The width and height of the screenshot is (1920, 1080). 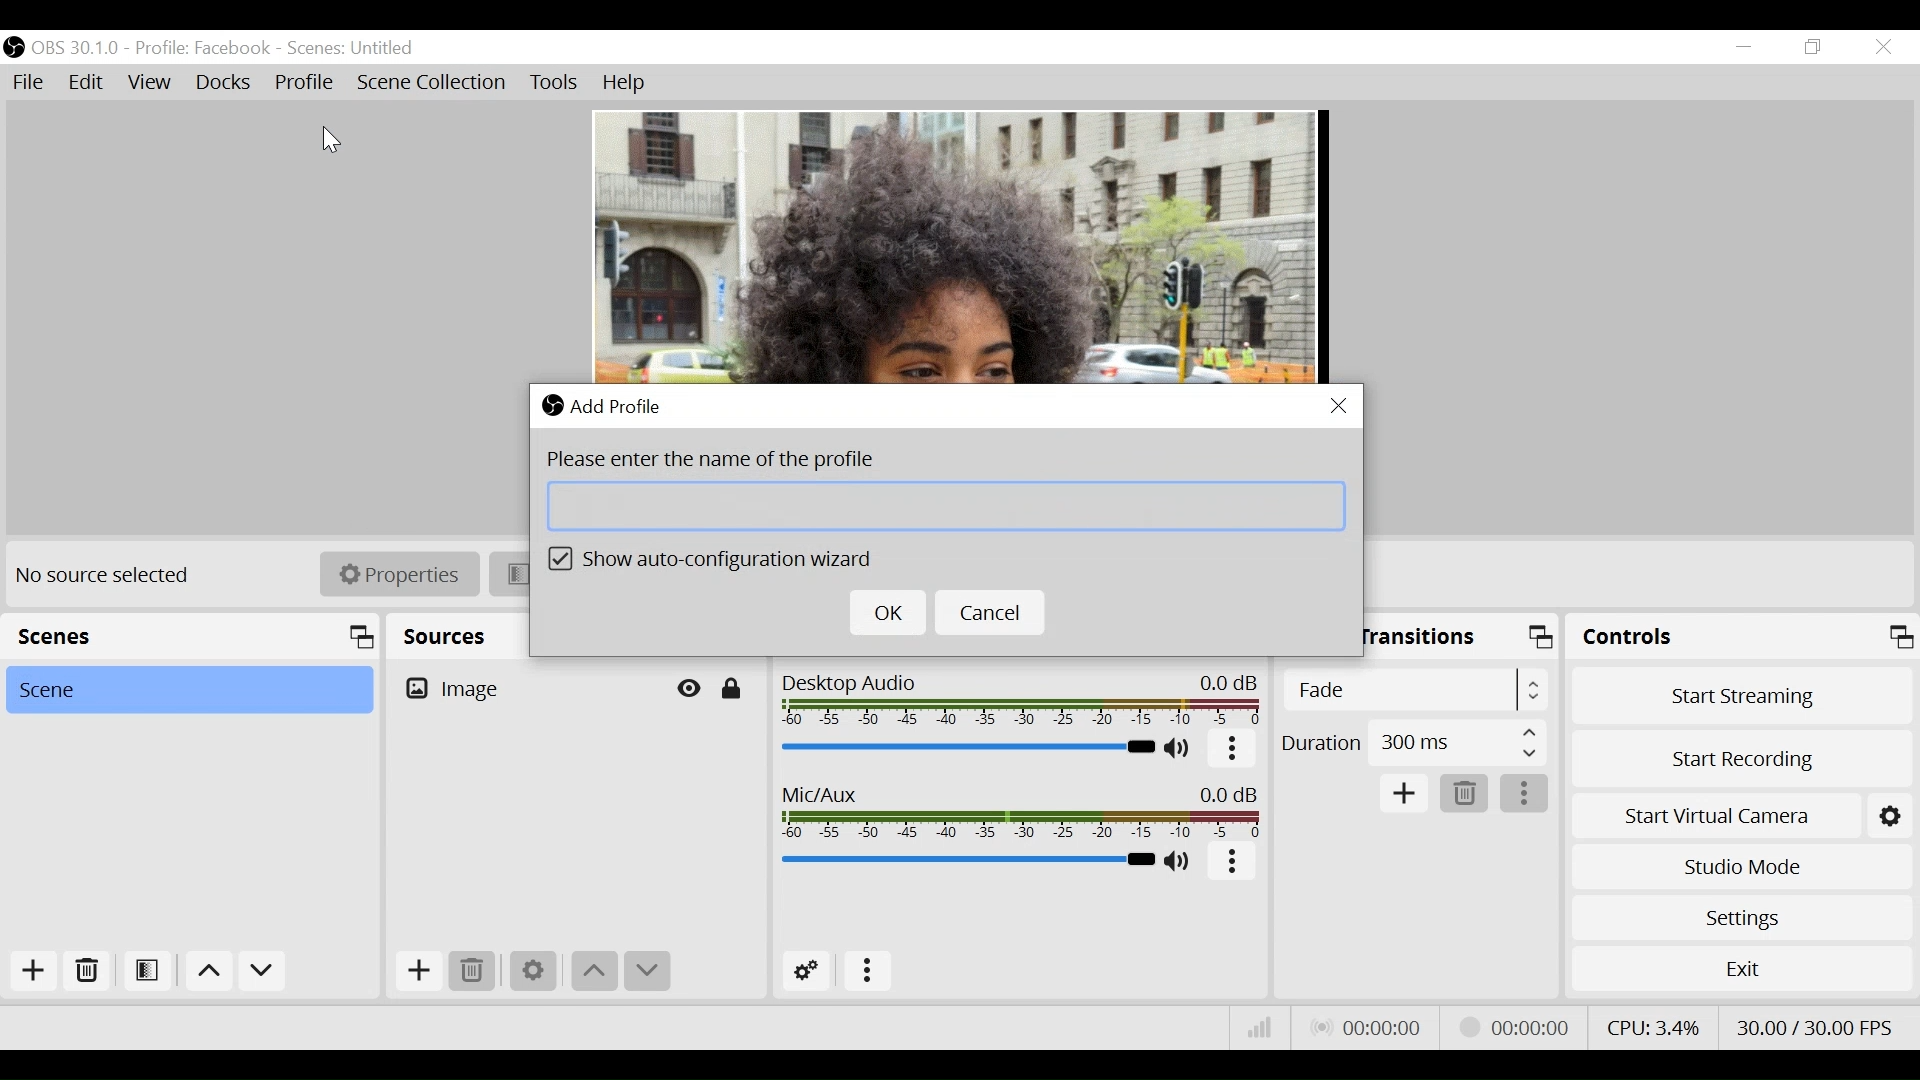 What do you see at coordinates (945, 505) in the screenshot?
I see `Profile name Field` at bounding box center [945, 505].